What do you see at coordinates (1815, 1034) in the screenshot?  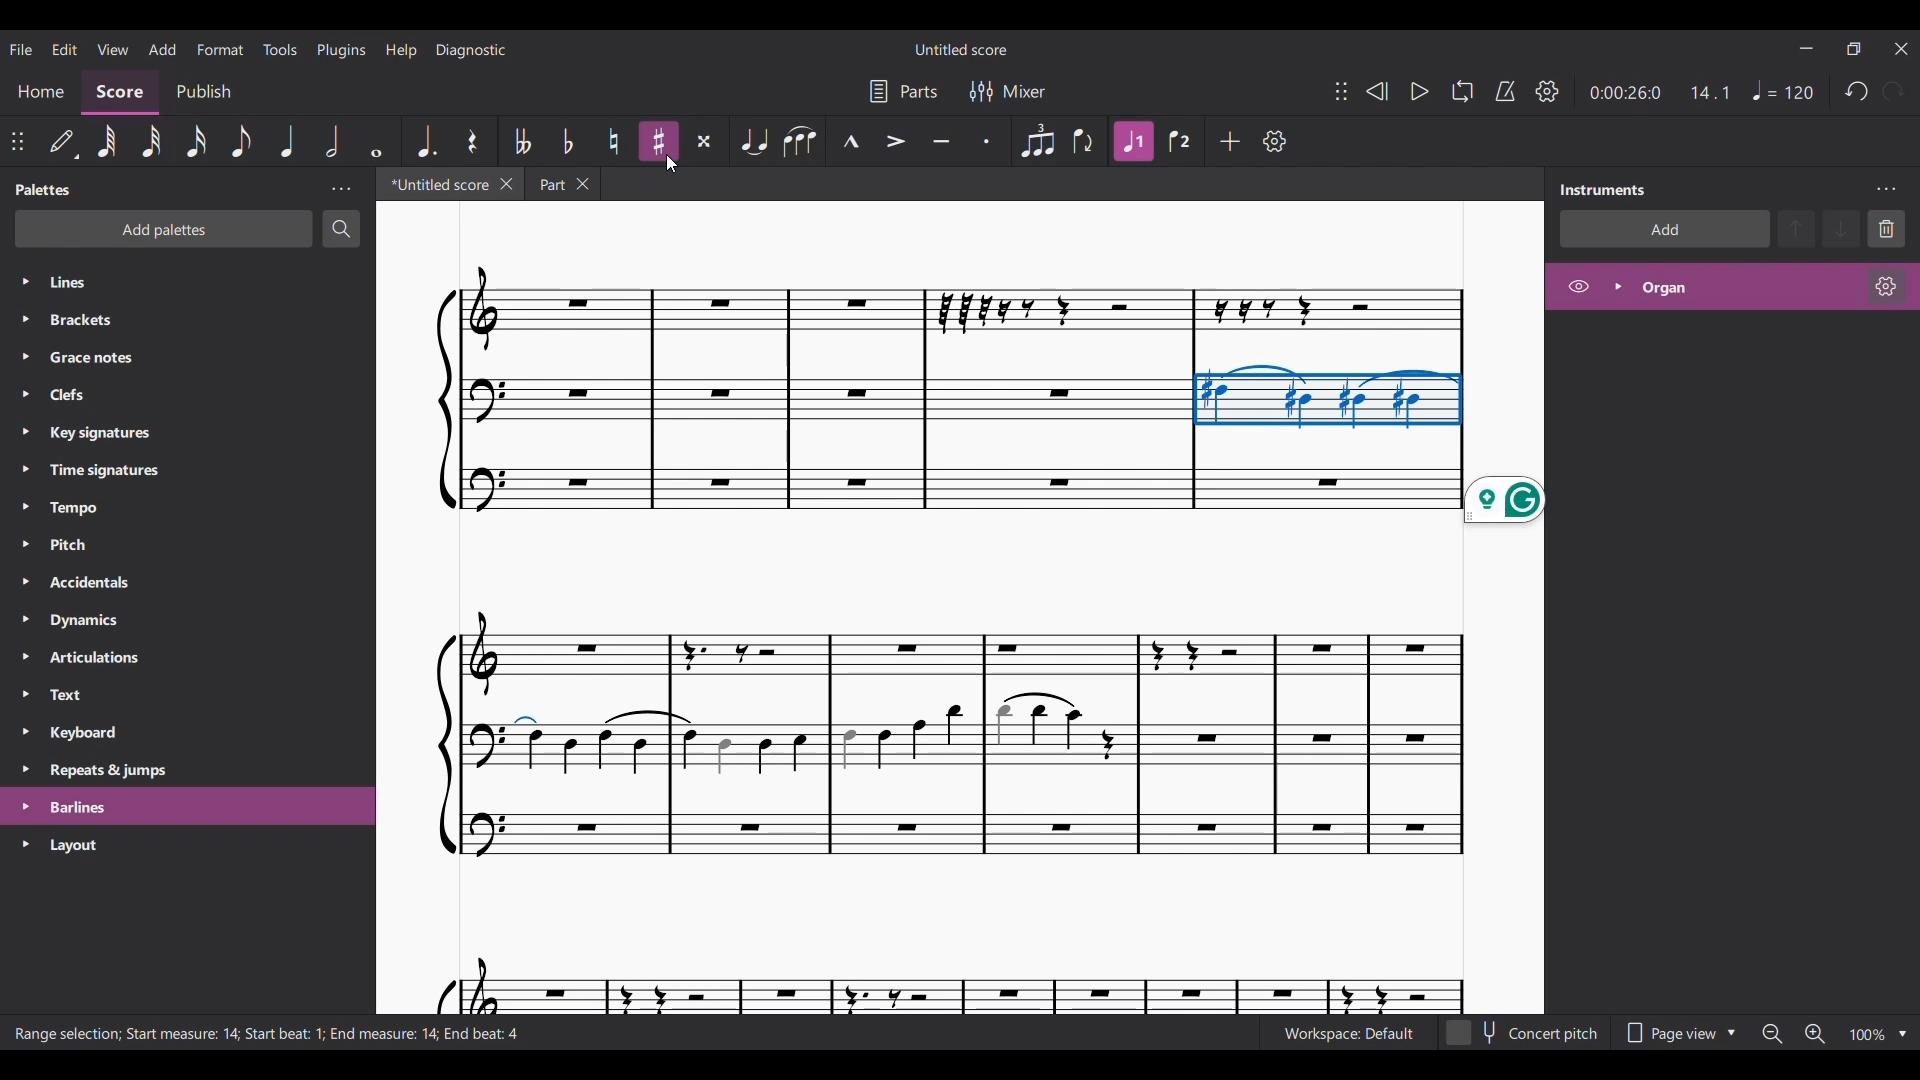 I see `Zoom in` at bounding box center [1815, 1034].